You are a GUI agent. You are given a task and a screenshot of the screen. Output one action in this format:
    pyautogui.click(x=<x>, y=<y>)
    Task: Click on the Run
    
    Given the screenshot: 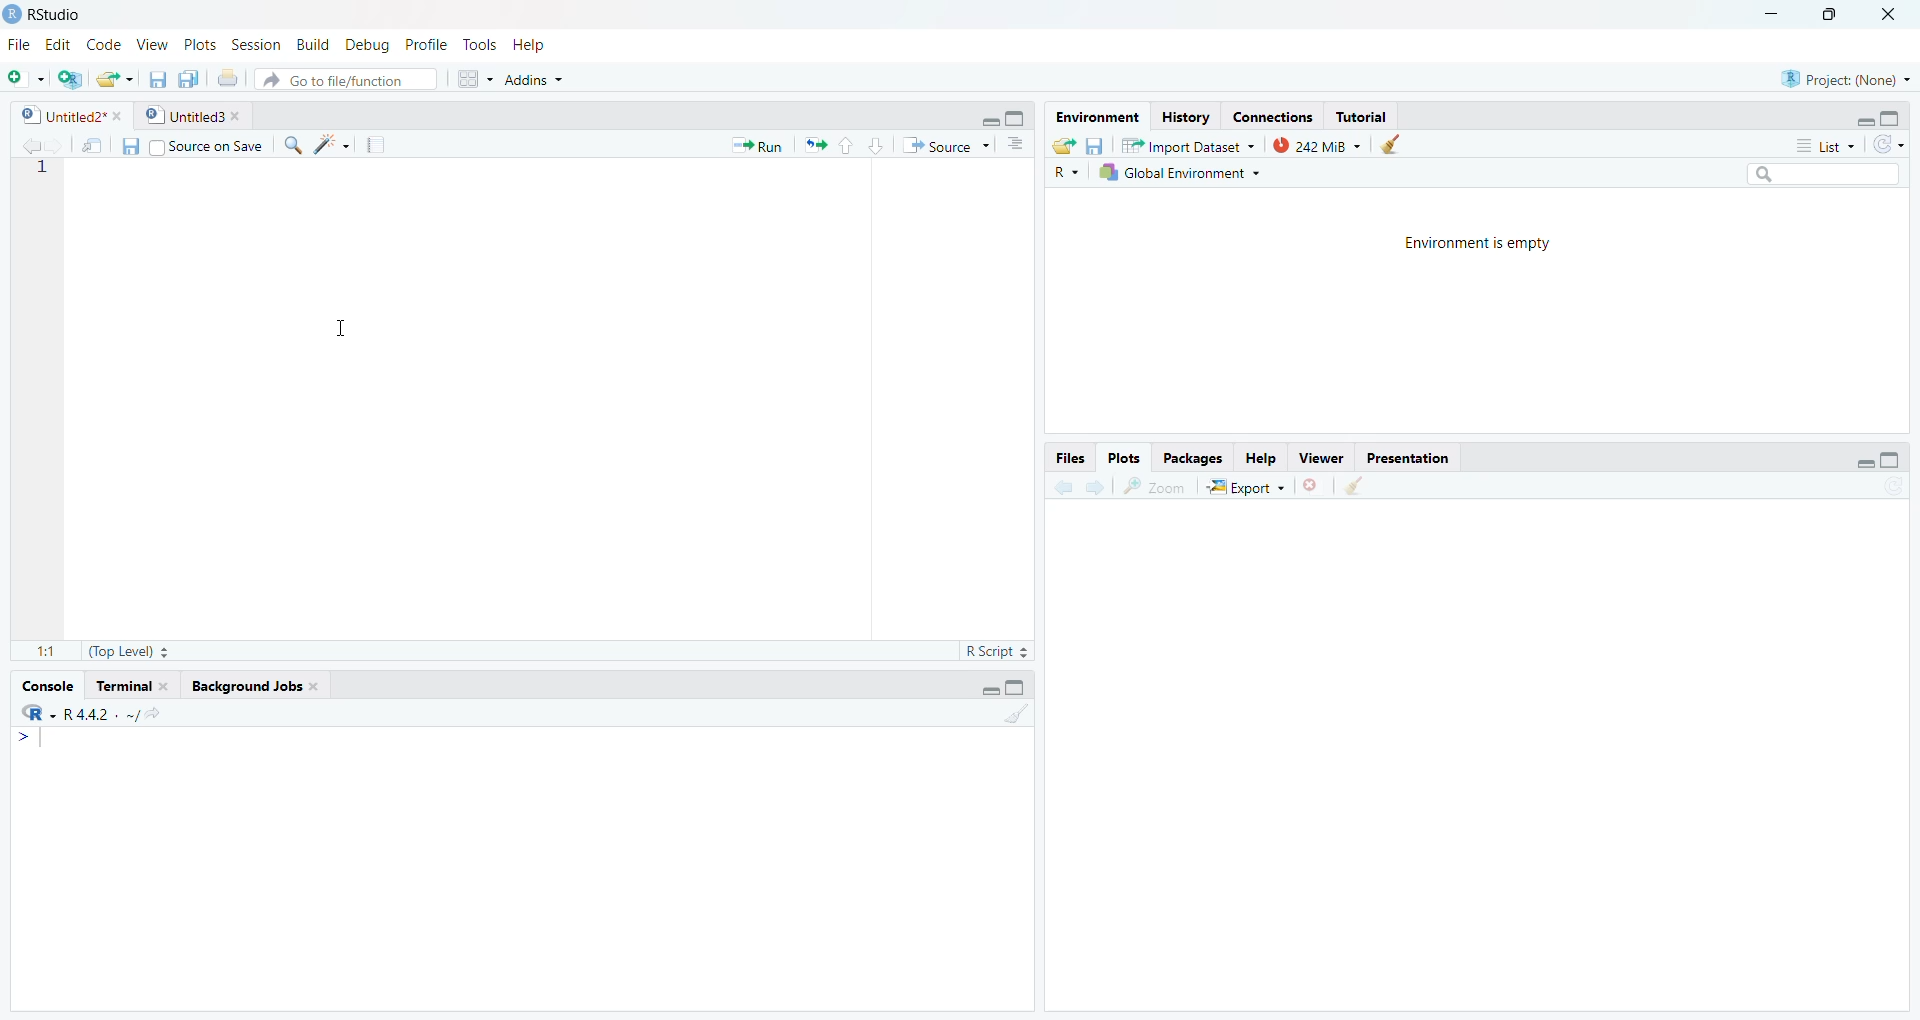 What is the action you would take?
    pyautogui.click(x=759, y=145)
    